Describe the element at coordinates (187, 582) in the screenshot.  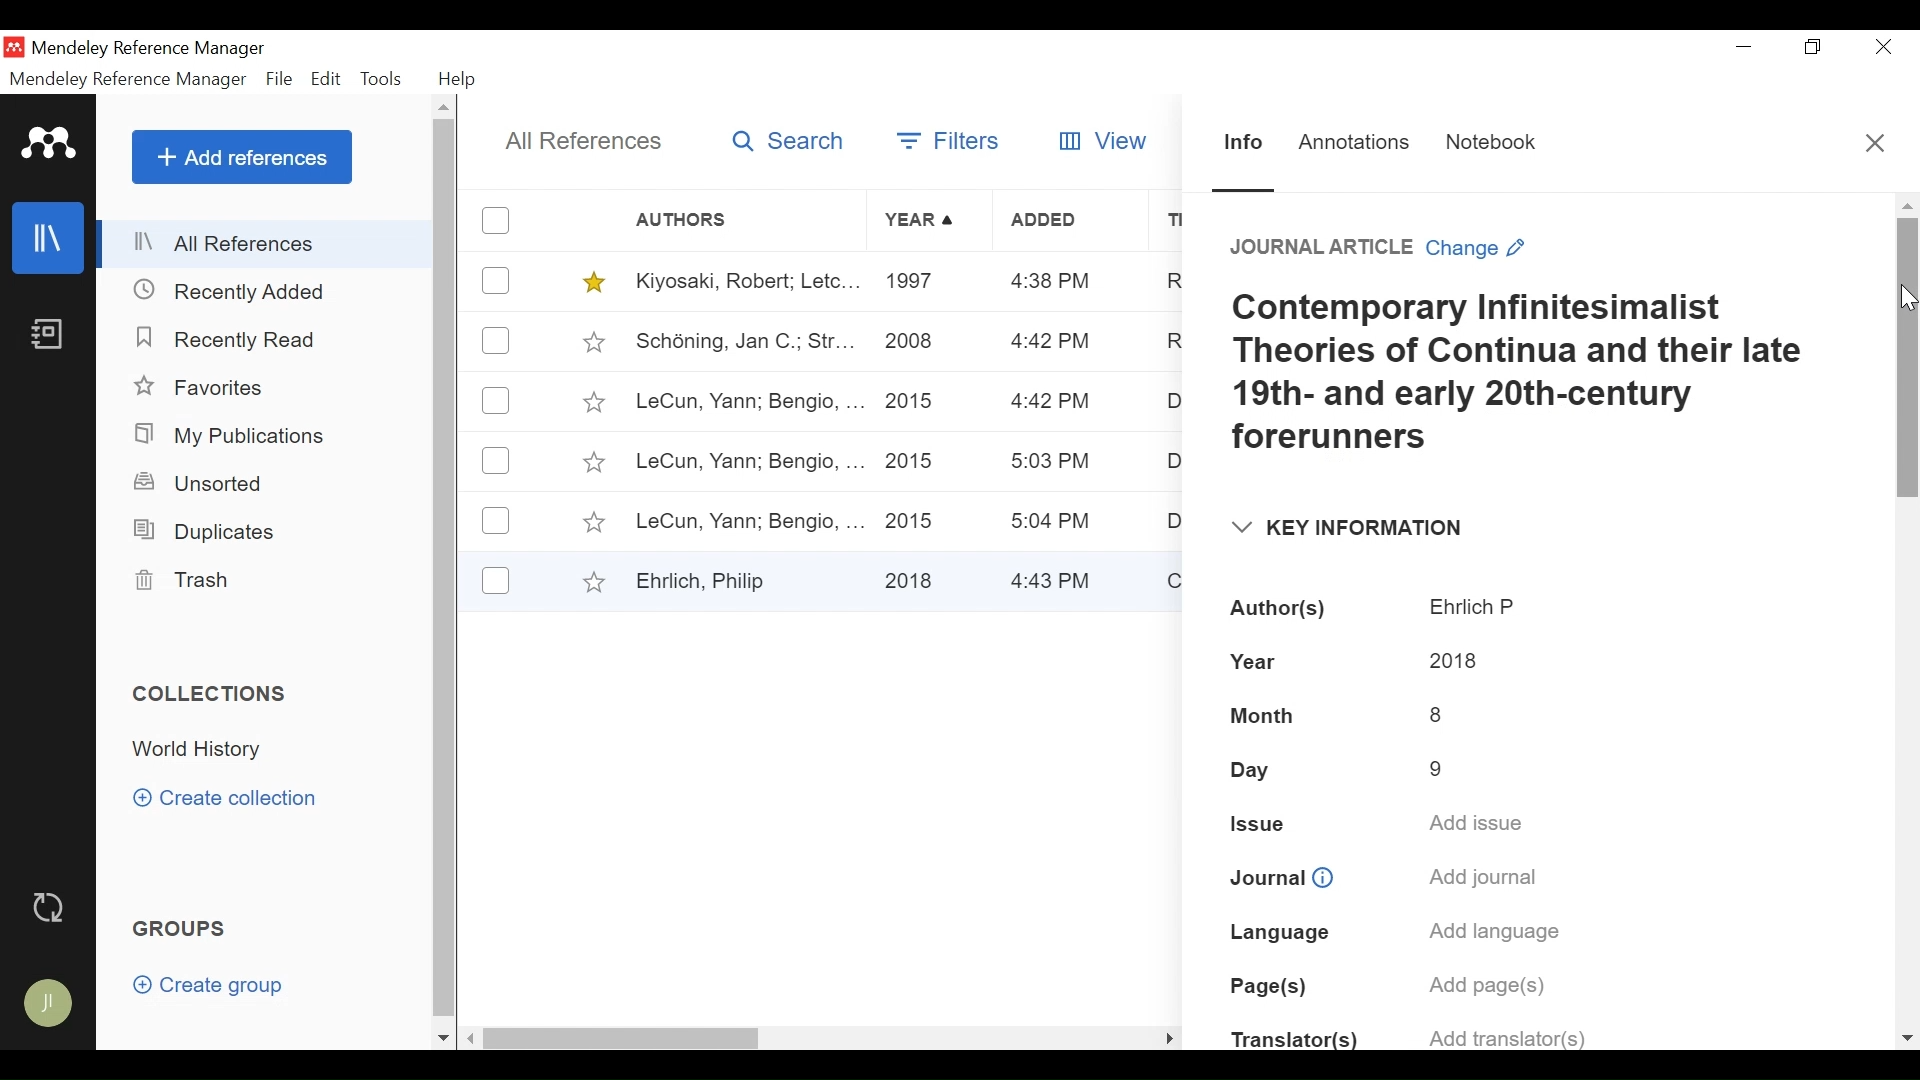
I see `Trash` at that location.